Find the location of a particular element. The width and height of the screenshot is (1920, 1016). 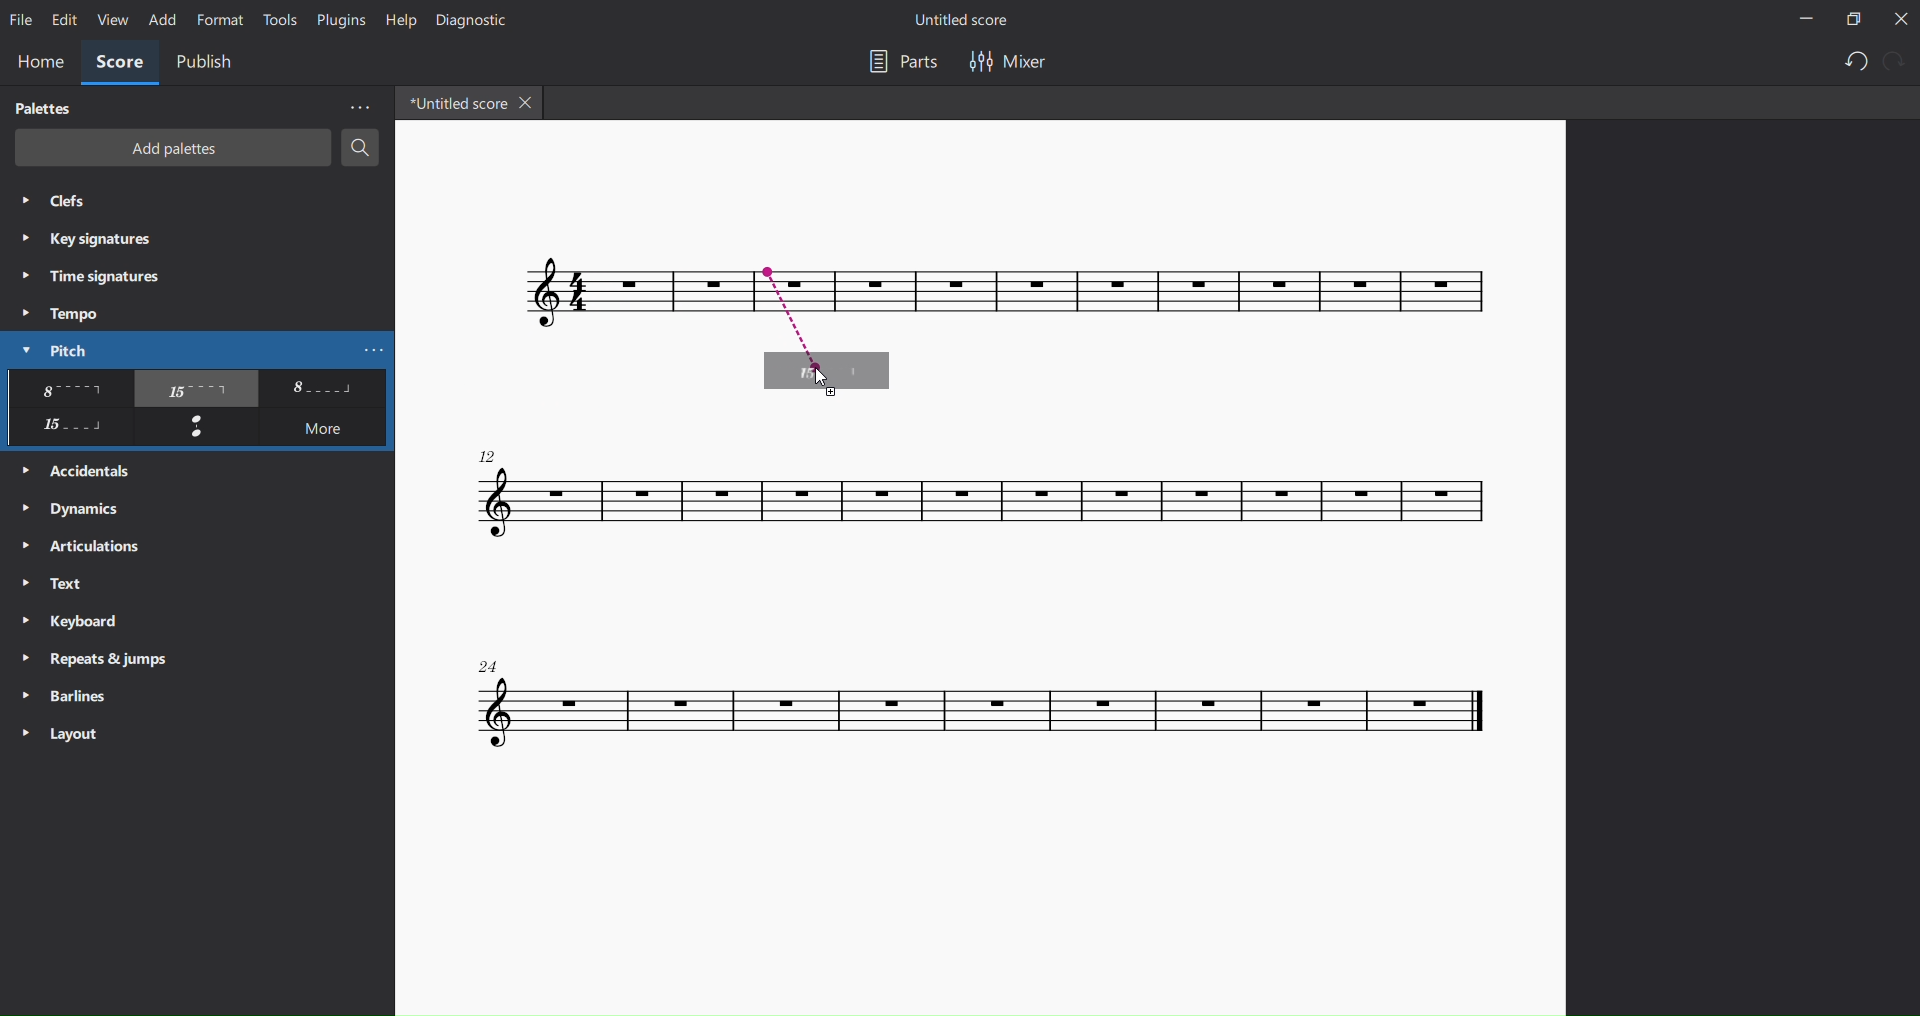

view is located at coordinates (110, 20).